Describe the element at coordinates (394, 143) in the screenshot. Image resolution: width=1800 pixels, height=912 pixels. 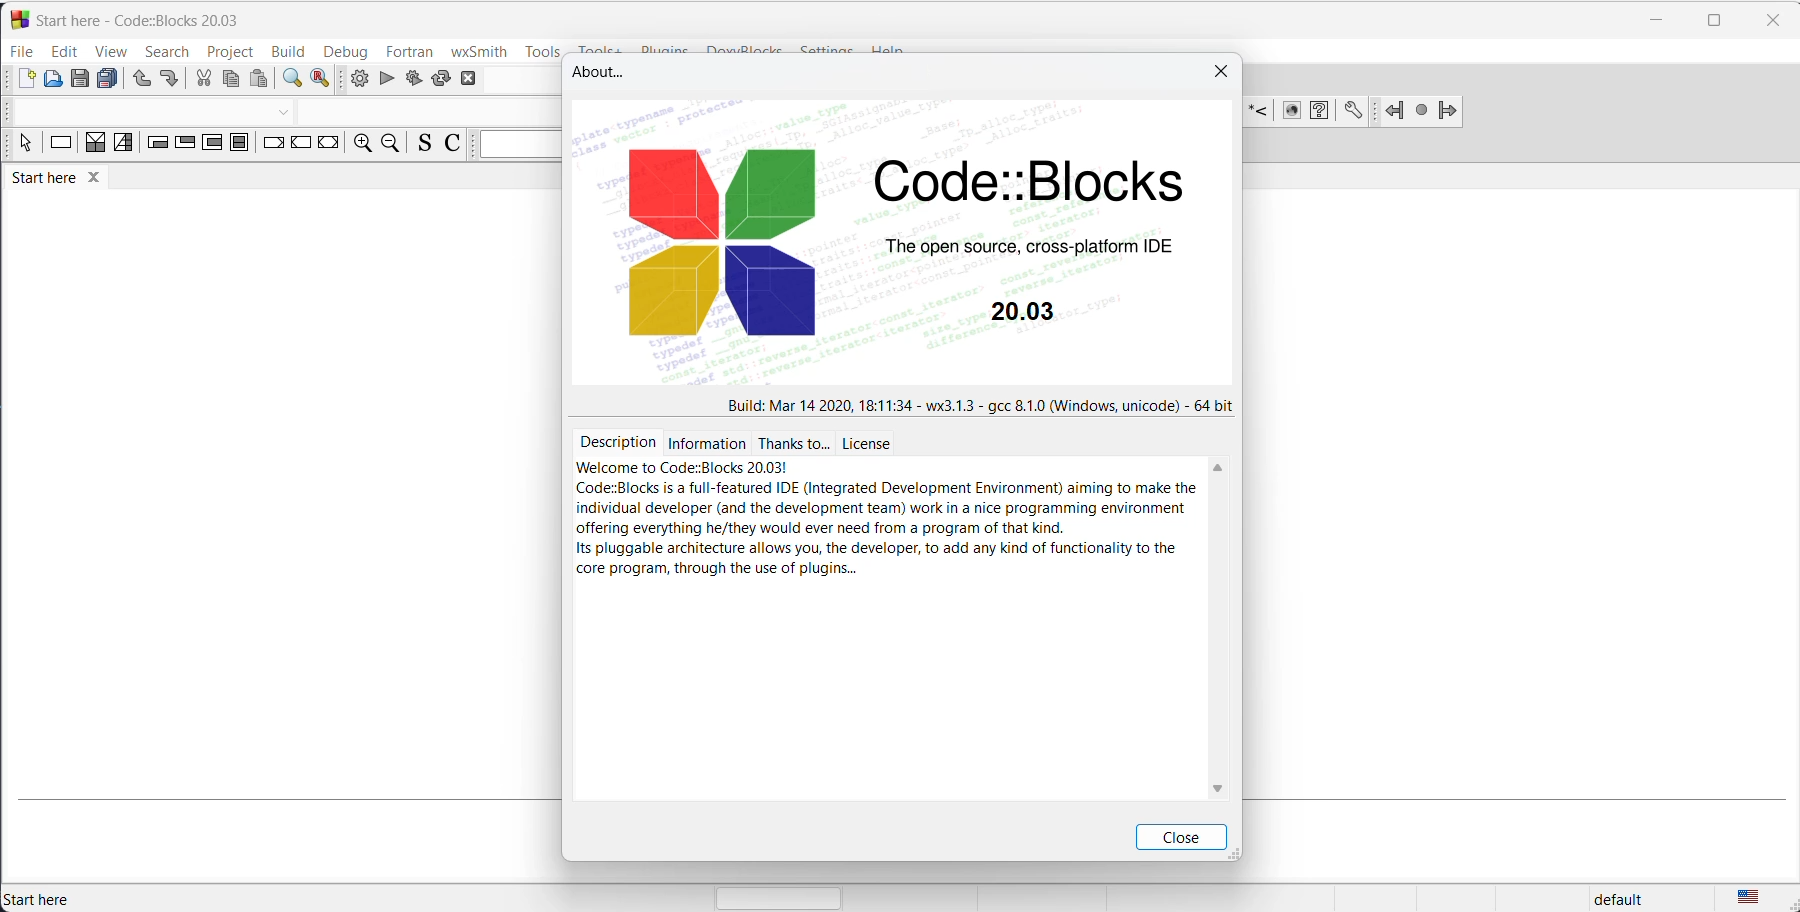
I see `zoom out` at that location.